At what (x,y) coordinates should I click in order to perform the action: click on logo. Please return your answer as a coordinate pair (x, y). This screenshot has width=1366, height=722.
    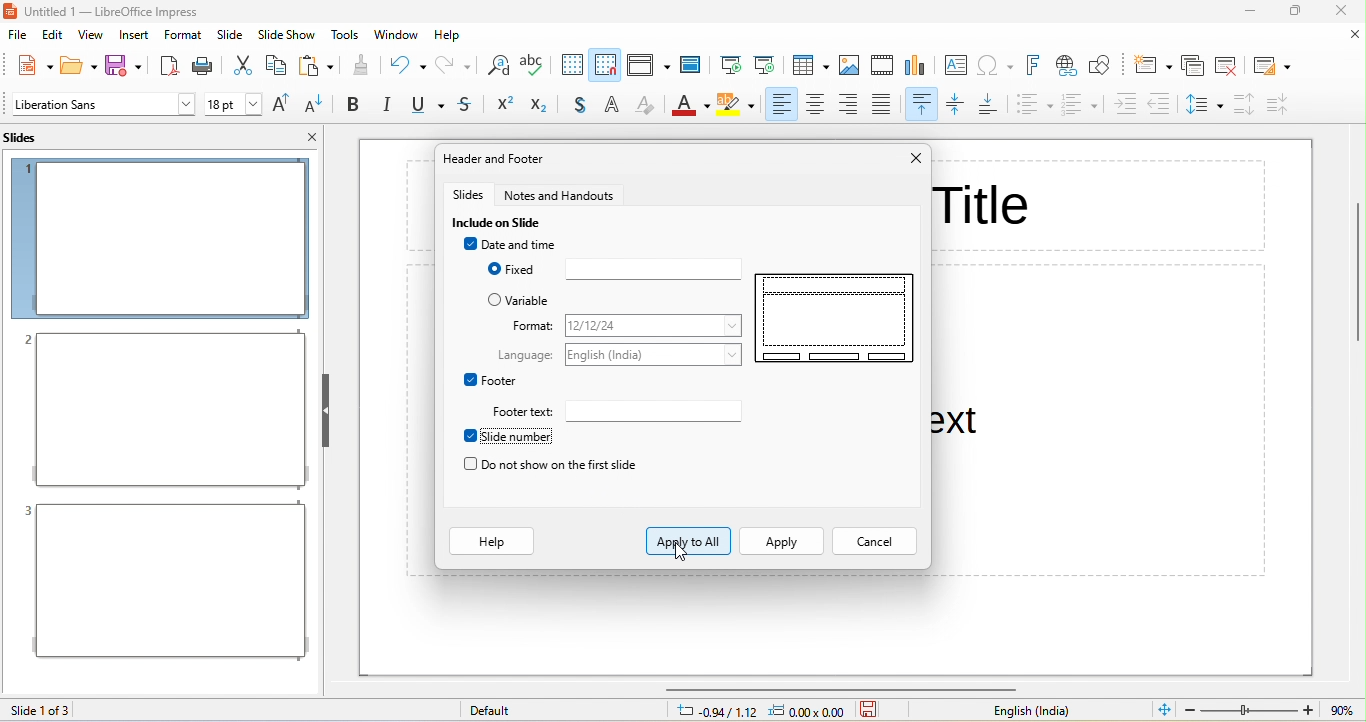
    Looking at the image, I should click on (11, 12).